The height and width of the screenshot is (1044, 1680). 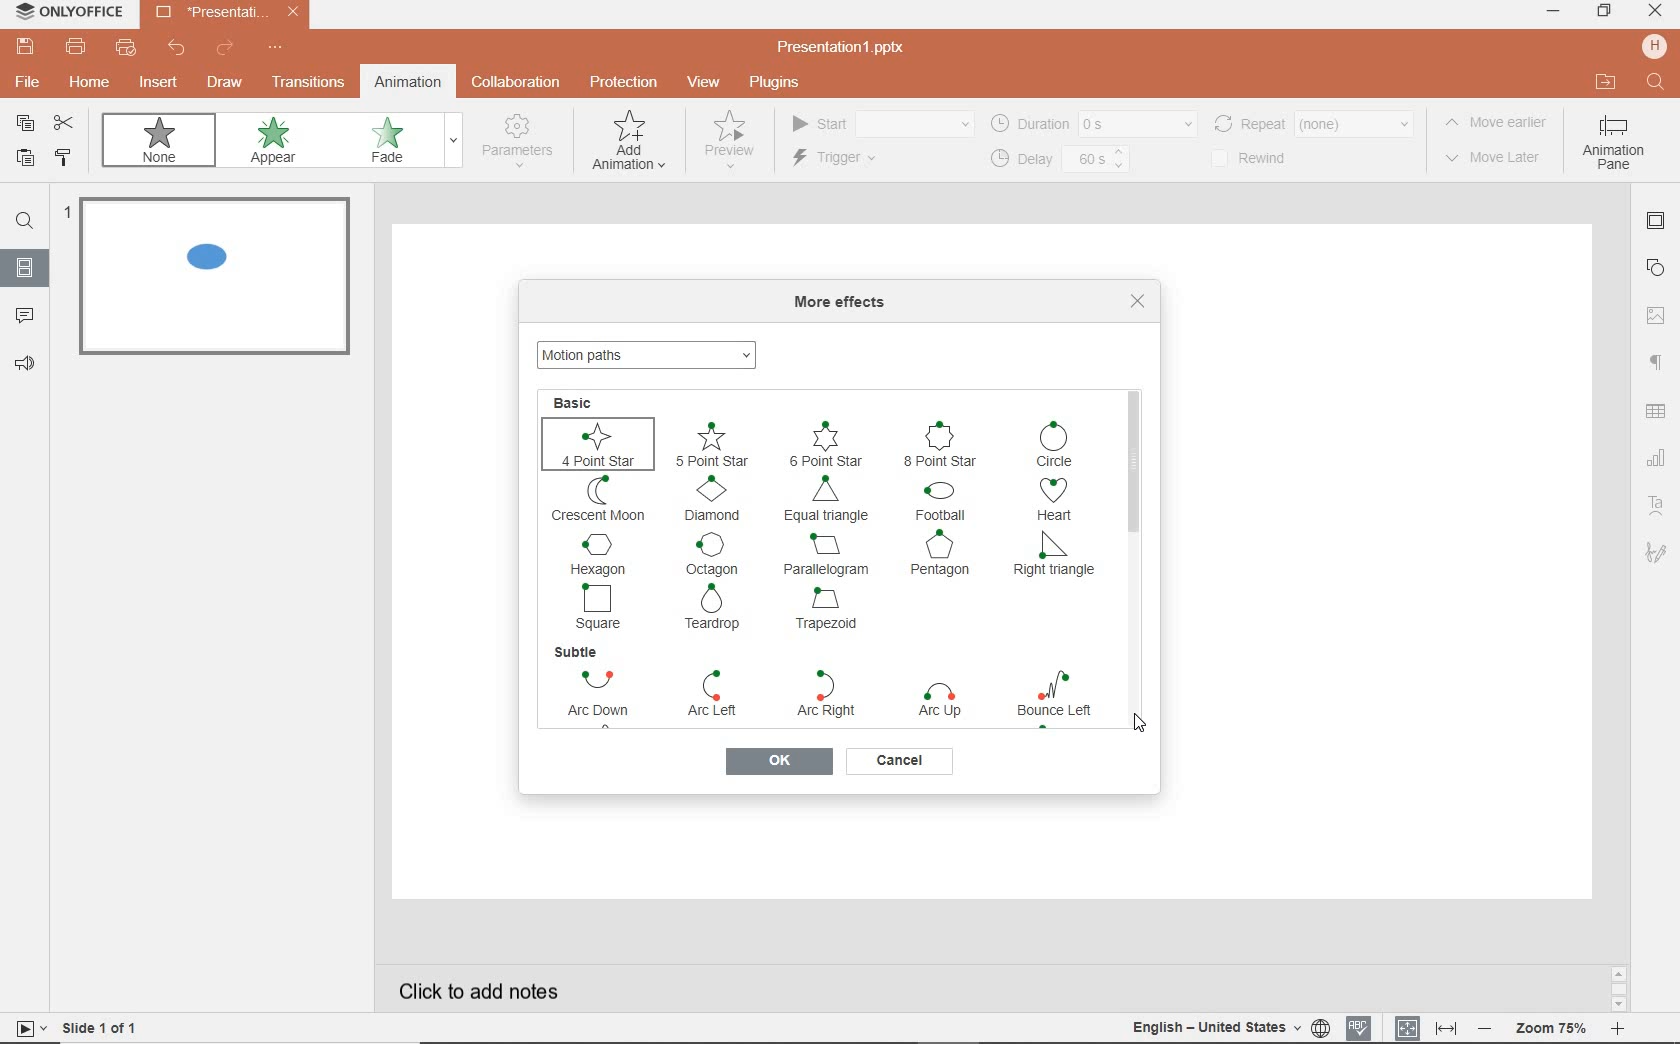 I want to click on 4 POINT STAR, so click(x=599, y=442).